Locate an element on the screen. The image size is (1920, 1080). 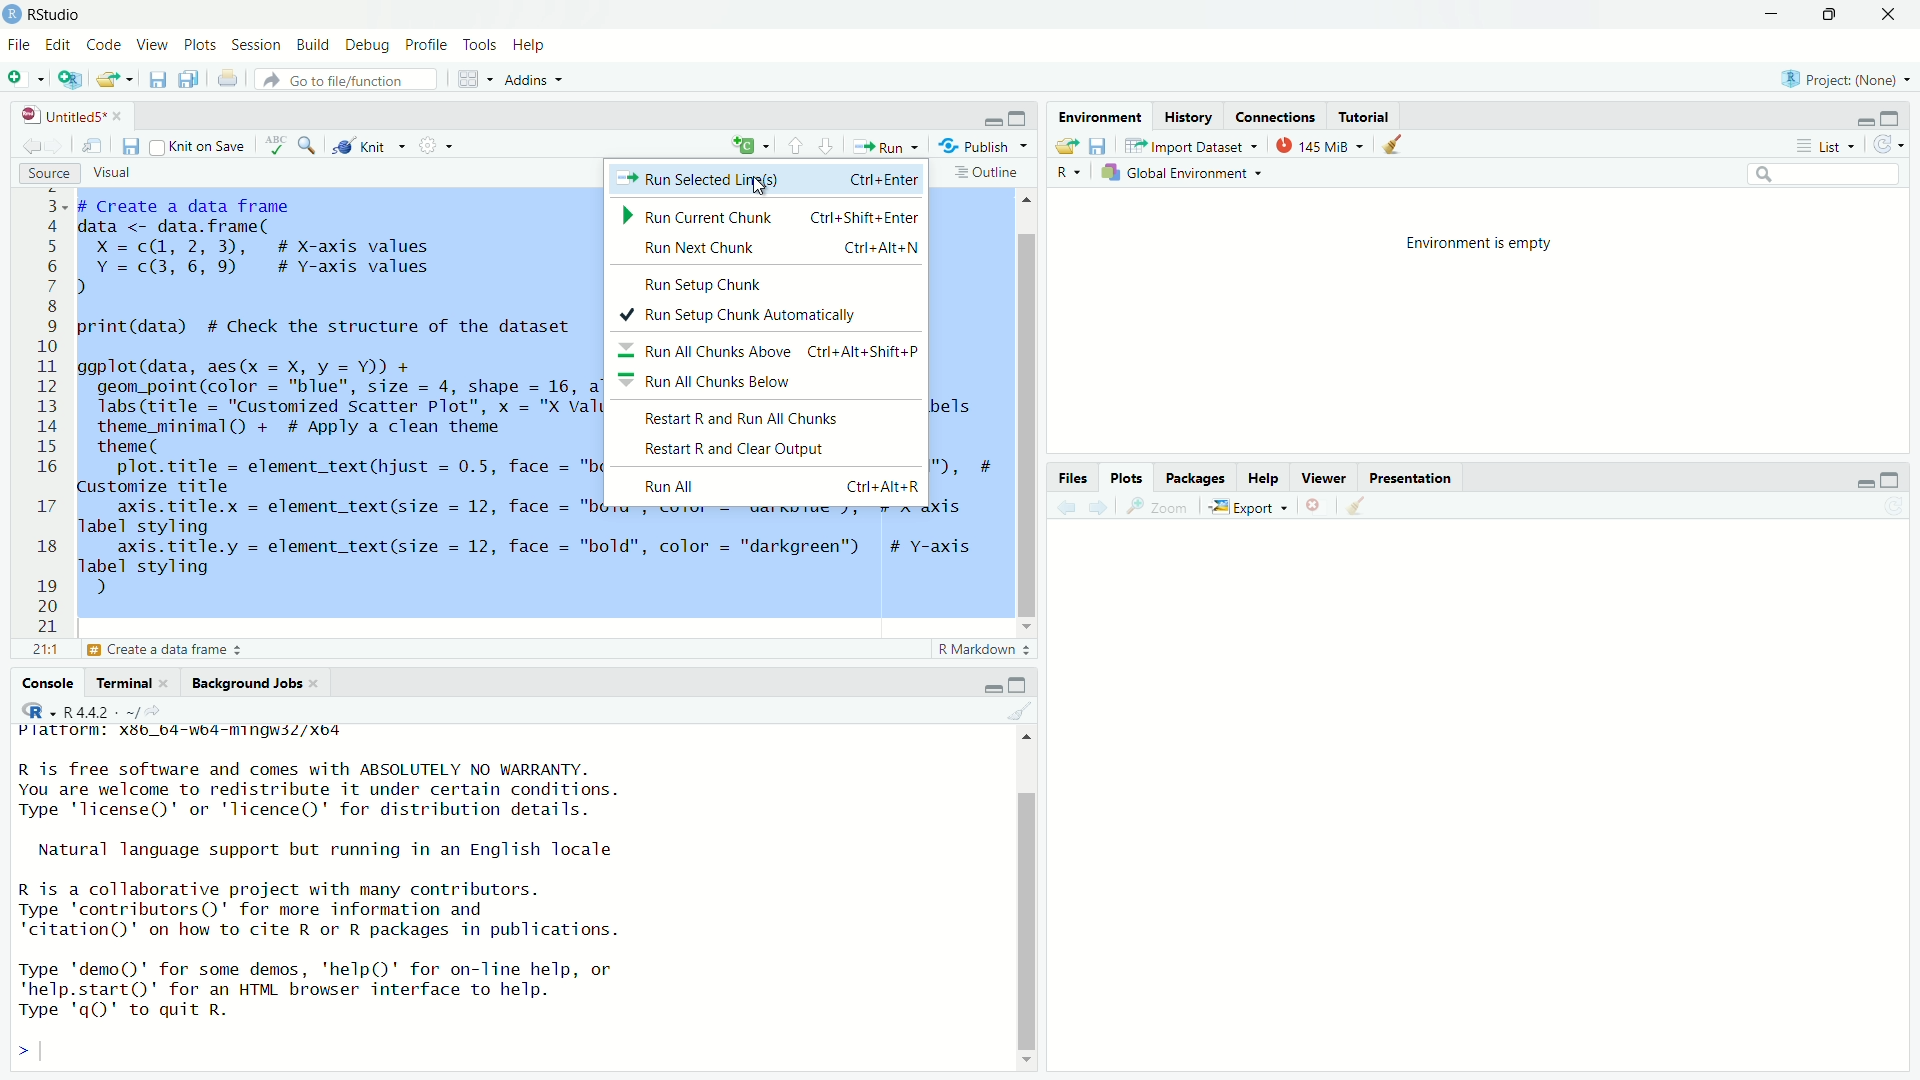
R Markdown is located at coordinates (984, 651).